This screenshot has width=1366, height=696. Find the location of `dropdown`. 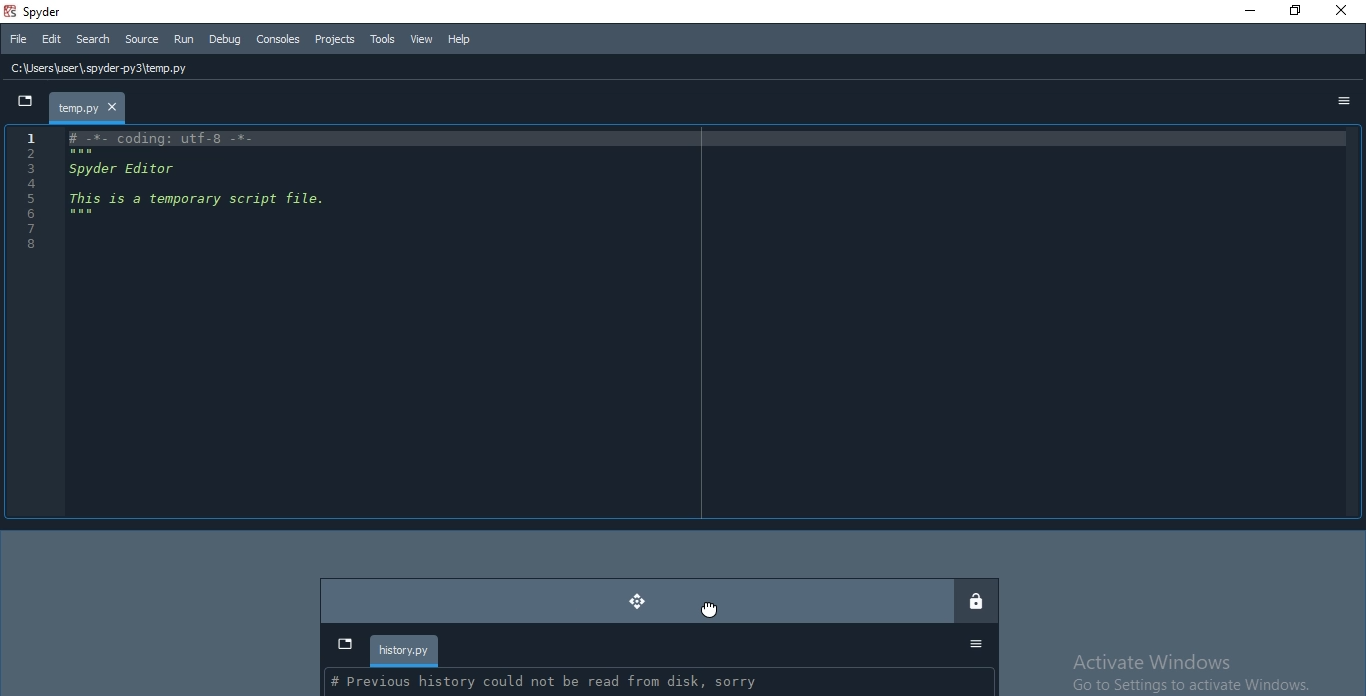

dropdown is located at coordinates (347, 644).